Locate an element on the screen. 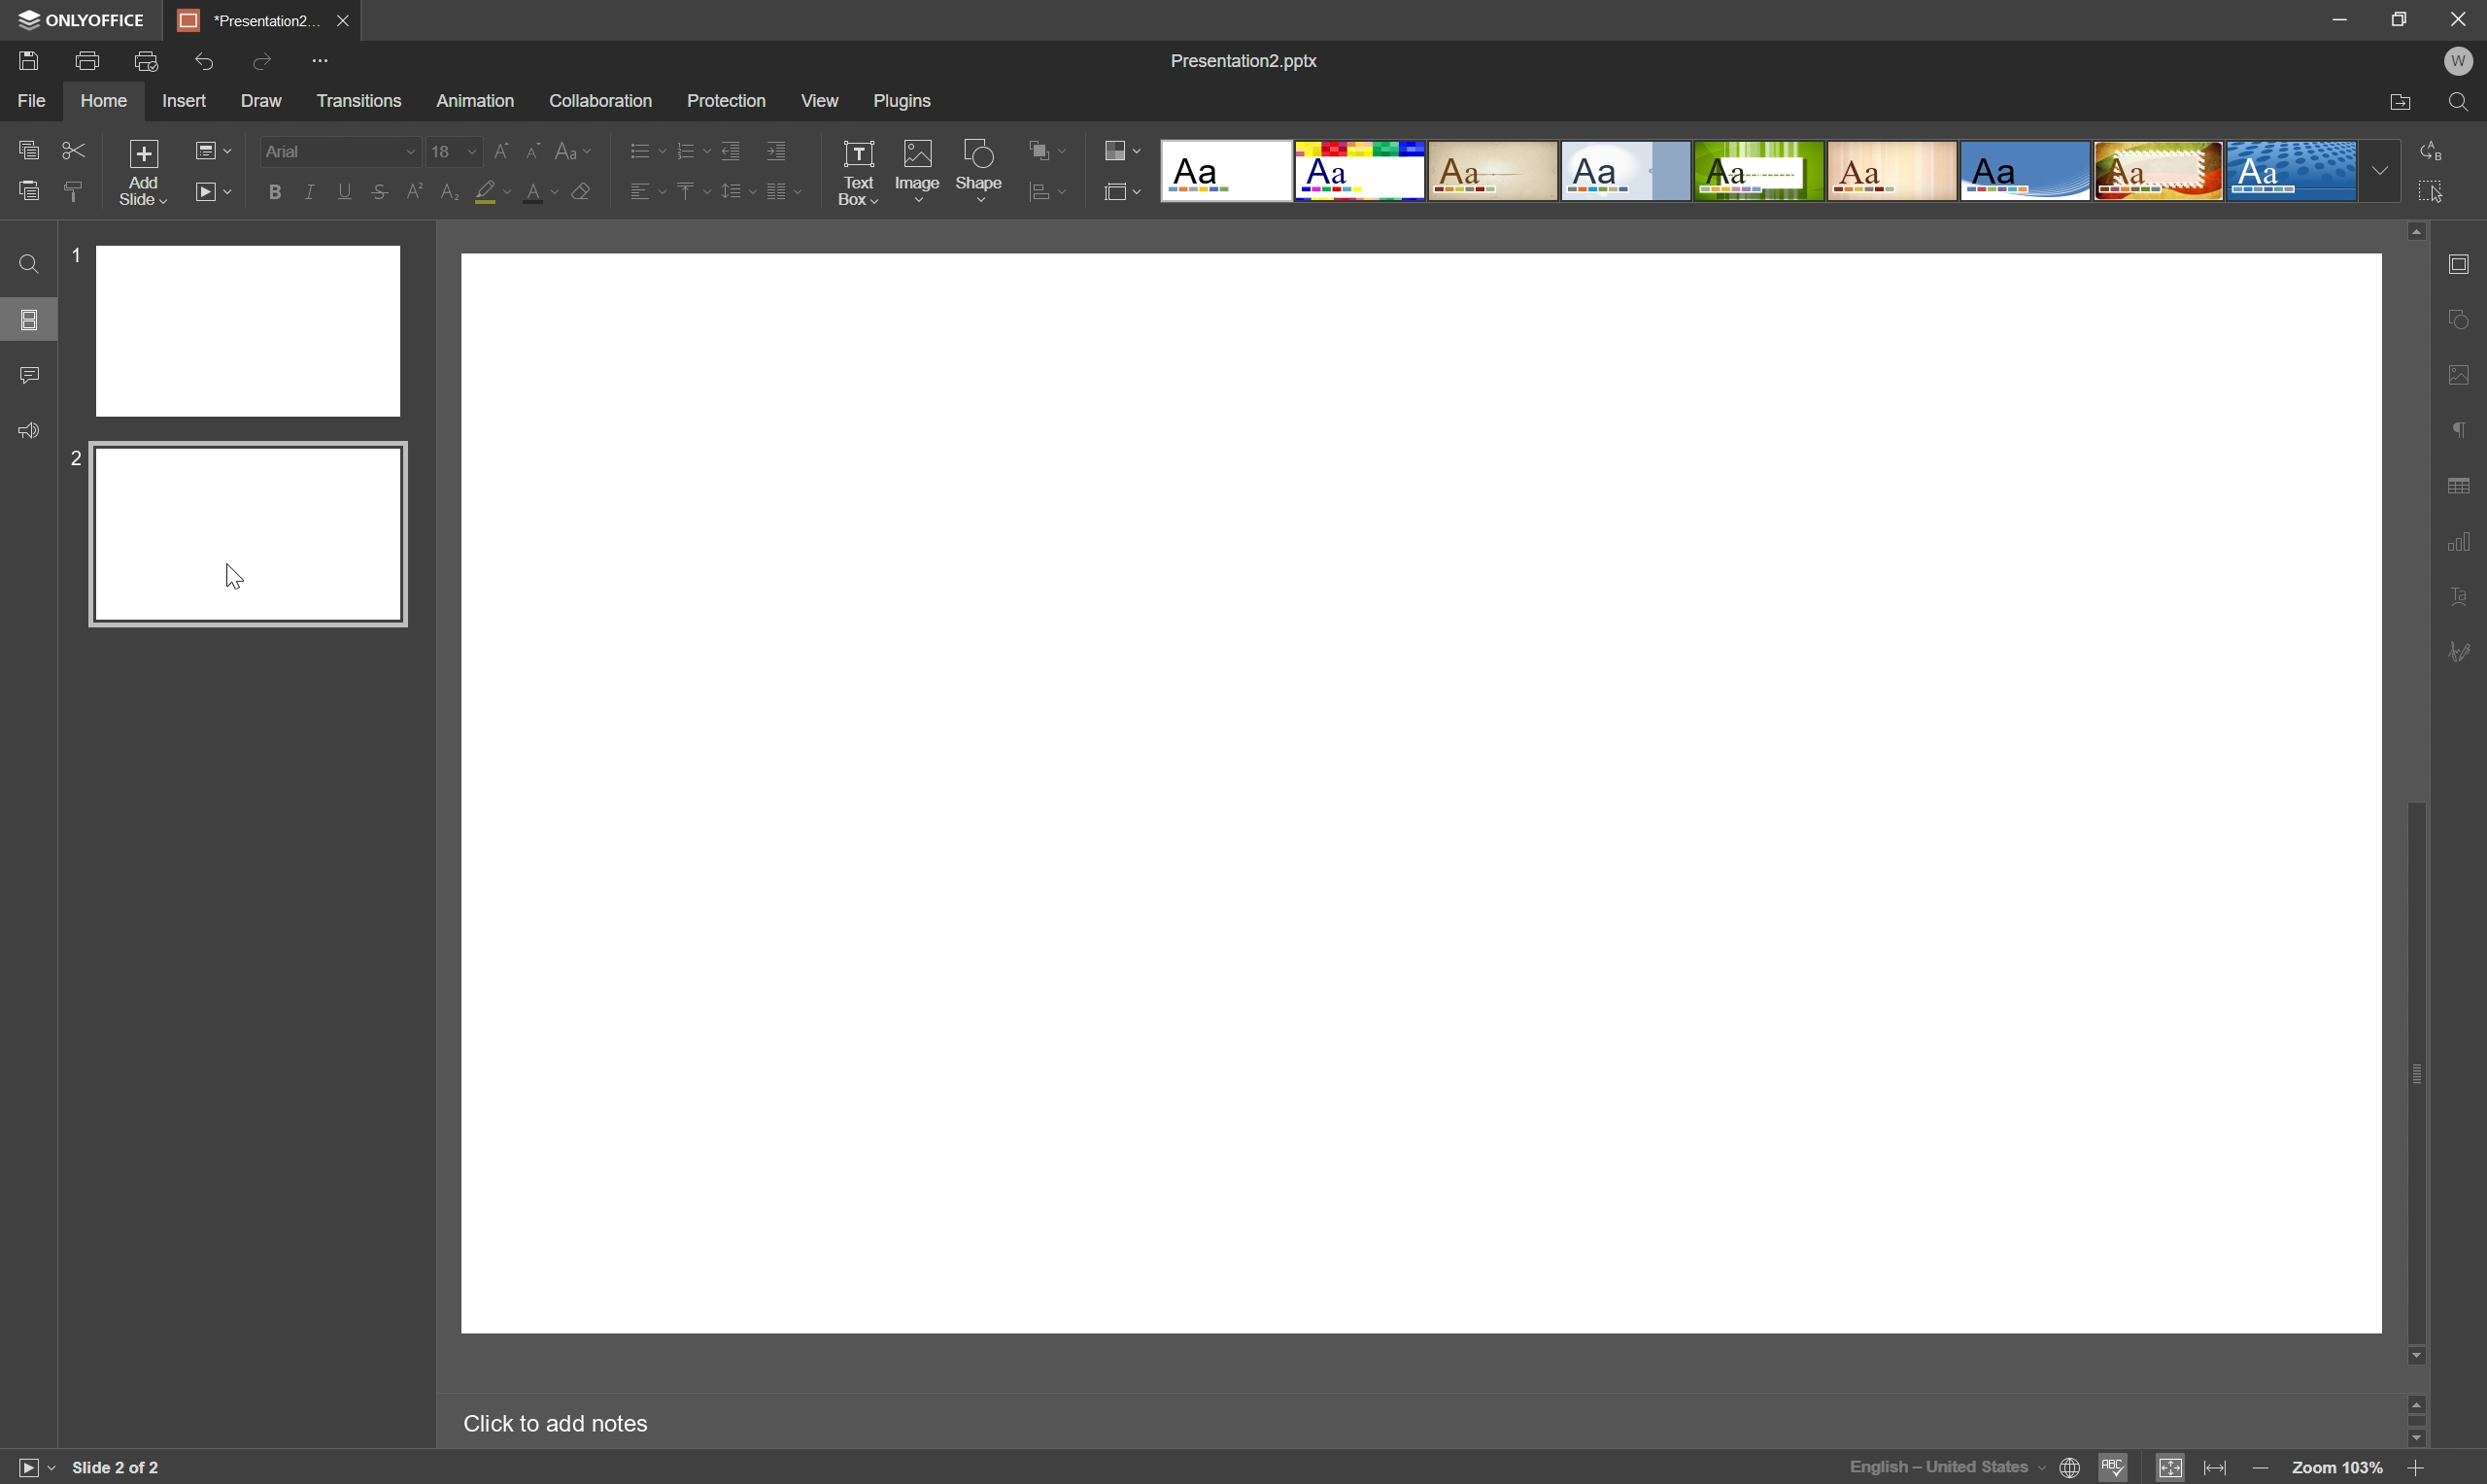  Bold is located at coordinates (274, 191).